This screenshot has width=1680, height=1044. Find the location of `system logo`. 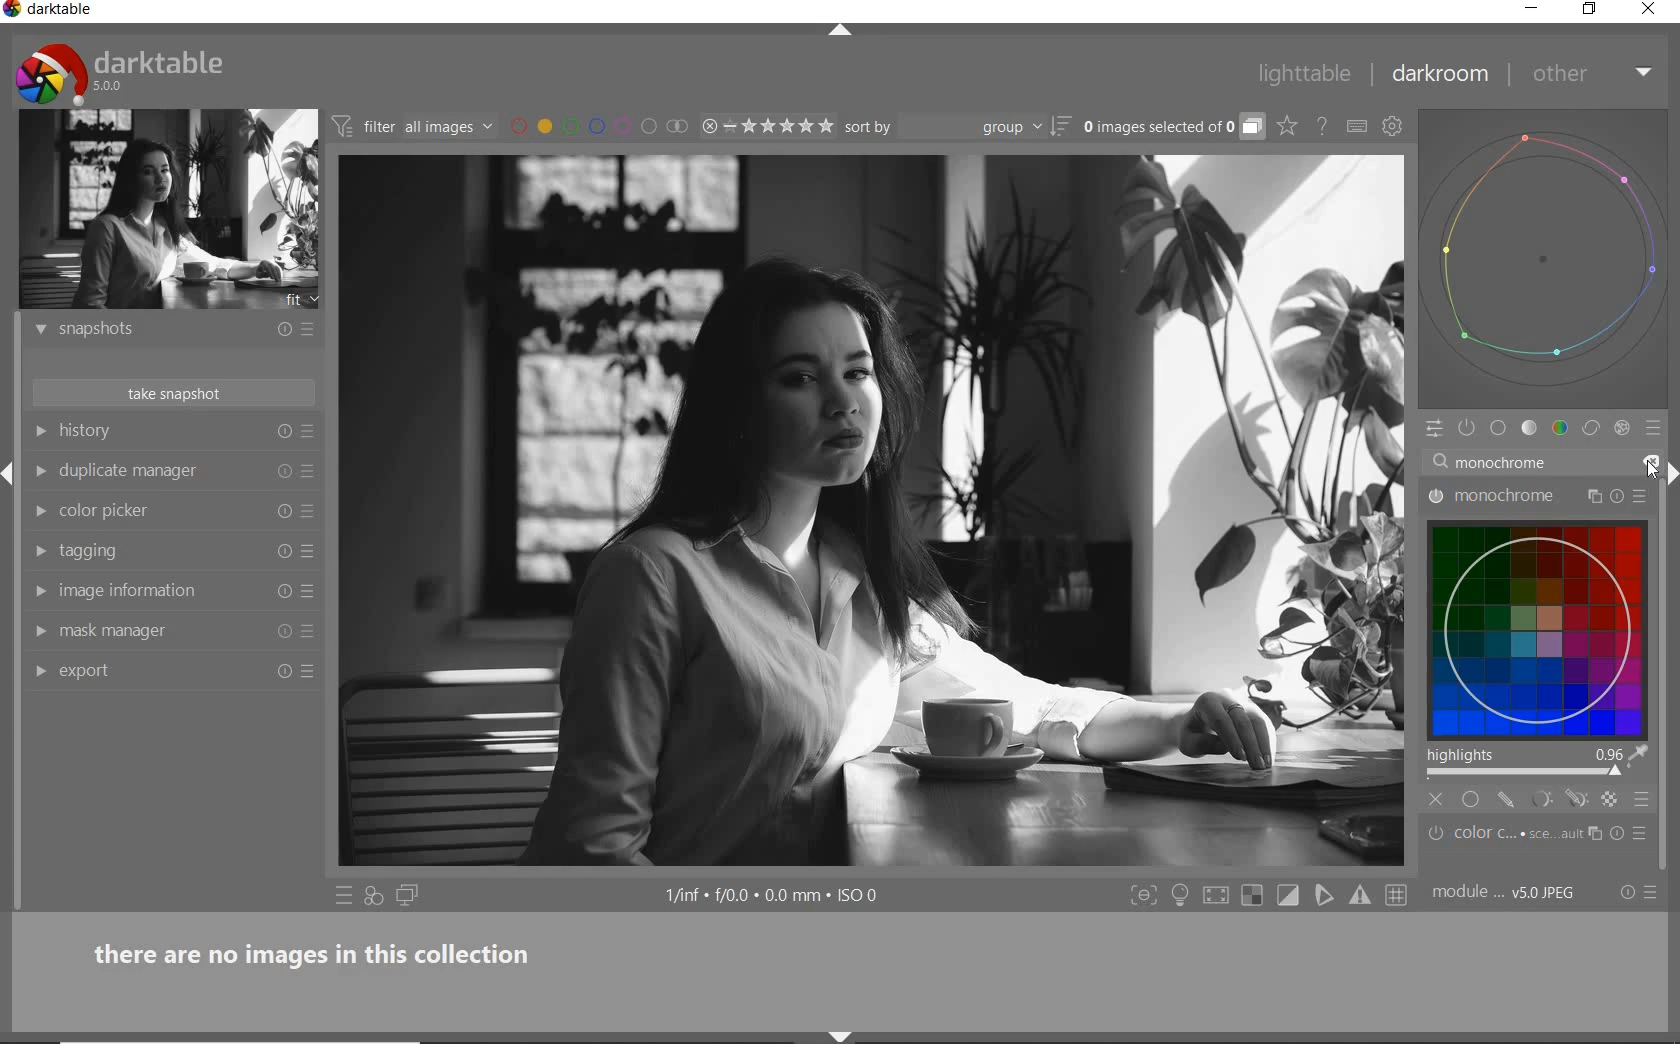

system logo is located at coordinates (121, 73).